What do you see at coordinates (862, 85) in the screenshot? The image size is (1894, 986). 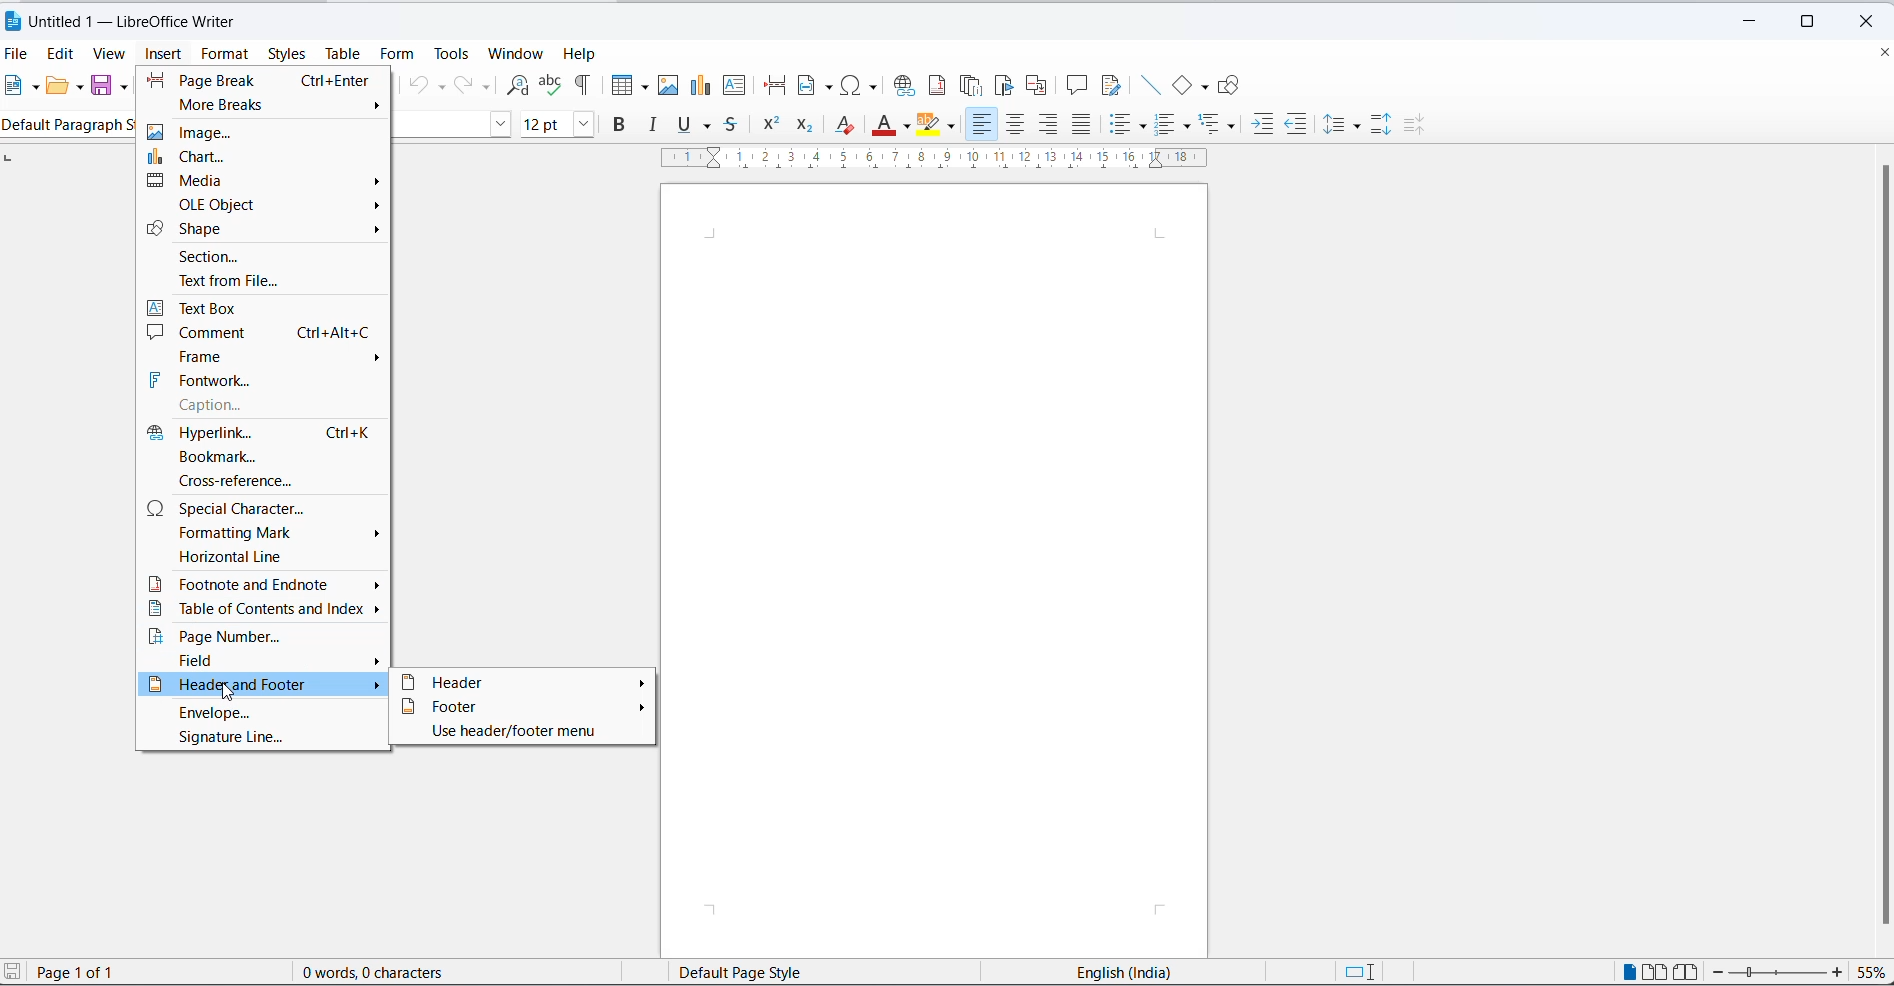 I see `insert special characters` at bounding box center [862, 85].